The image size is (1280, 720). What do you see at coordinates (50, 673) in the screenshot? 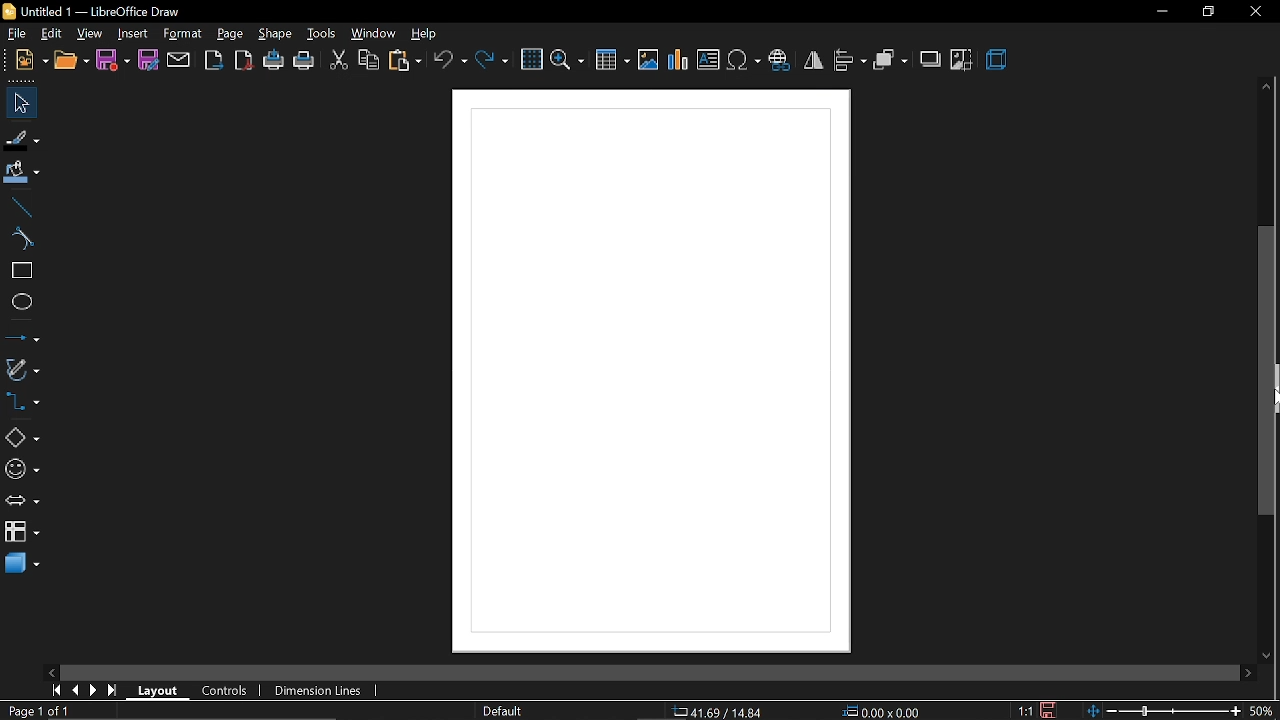
I see `move left` at bounding box center [50, 673].